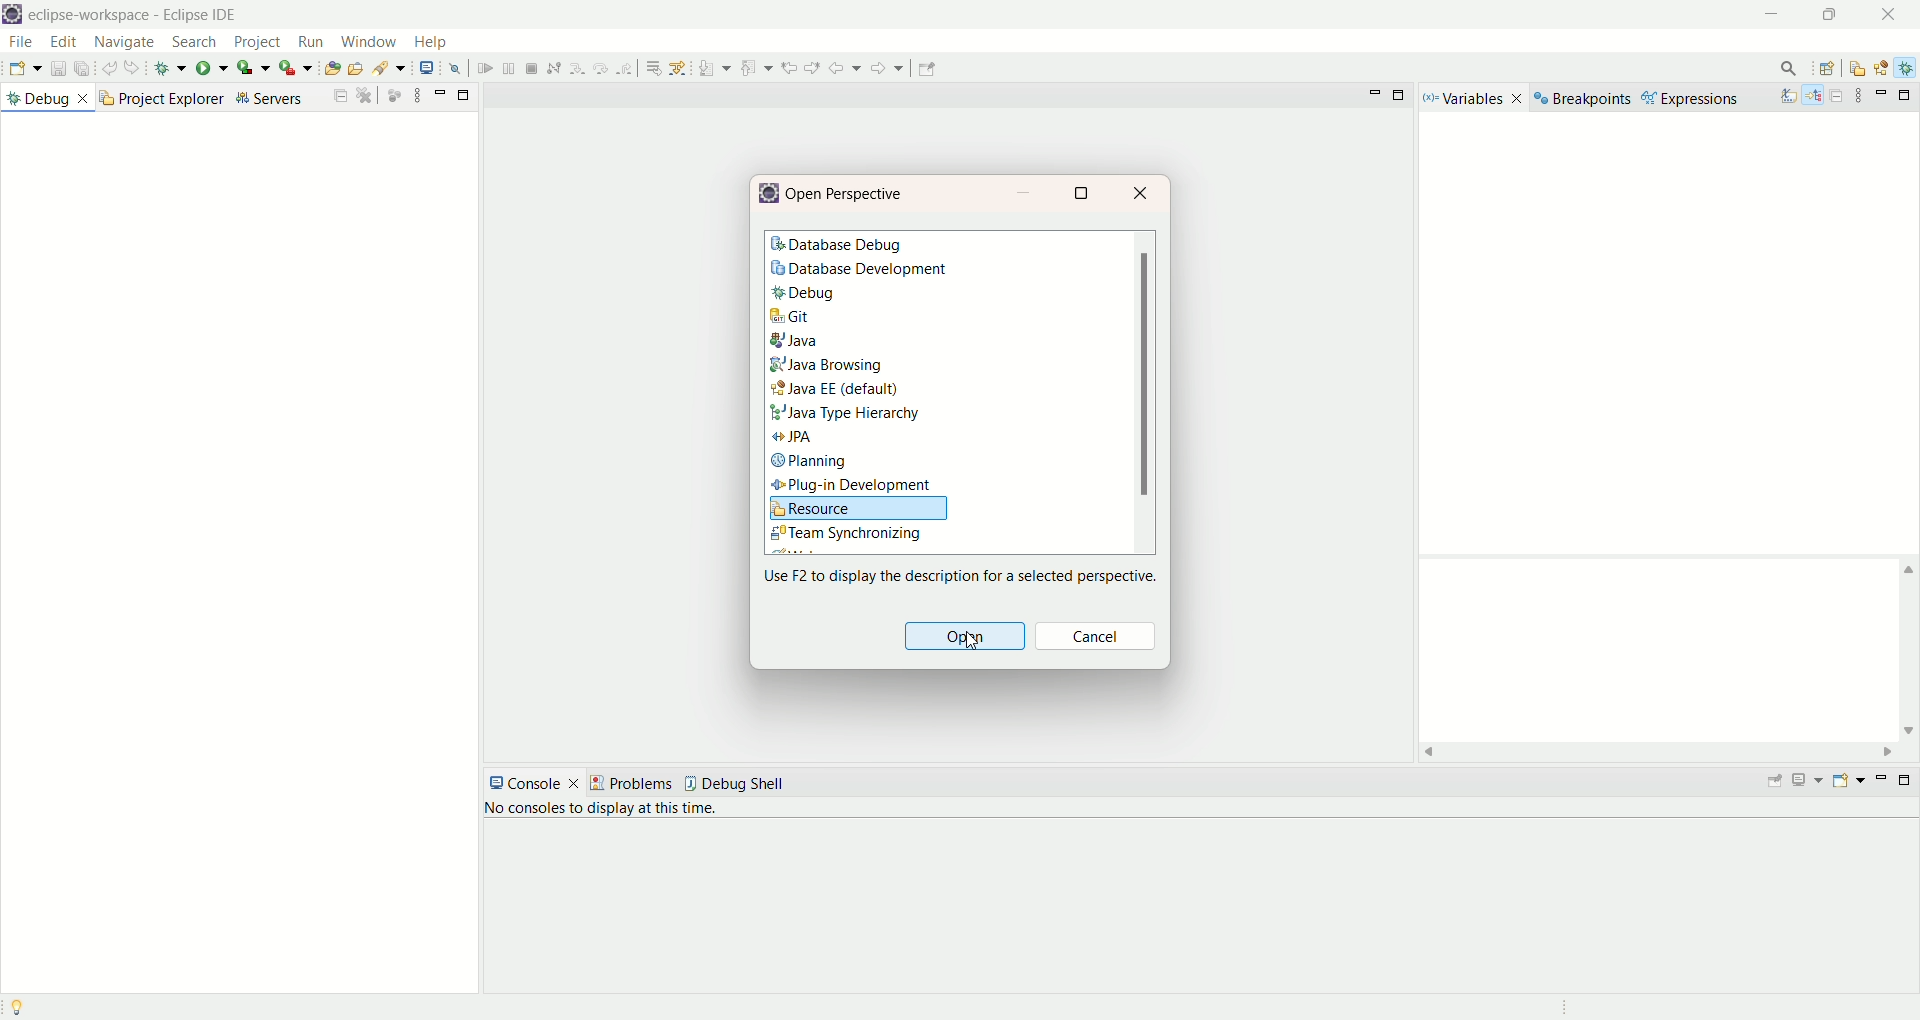 Image resolution: width=1920 pixels, height=1020 pixels. I want to click on expressions, so click(1693, 101).